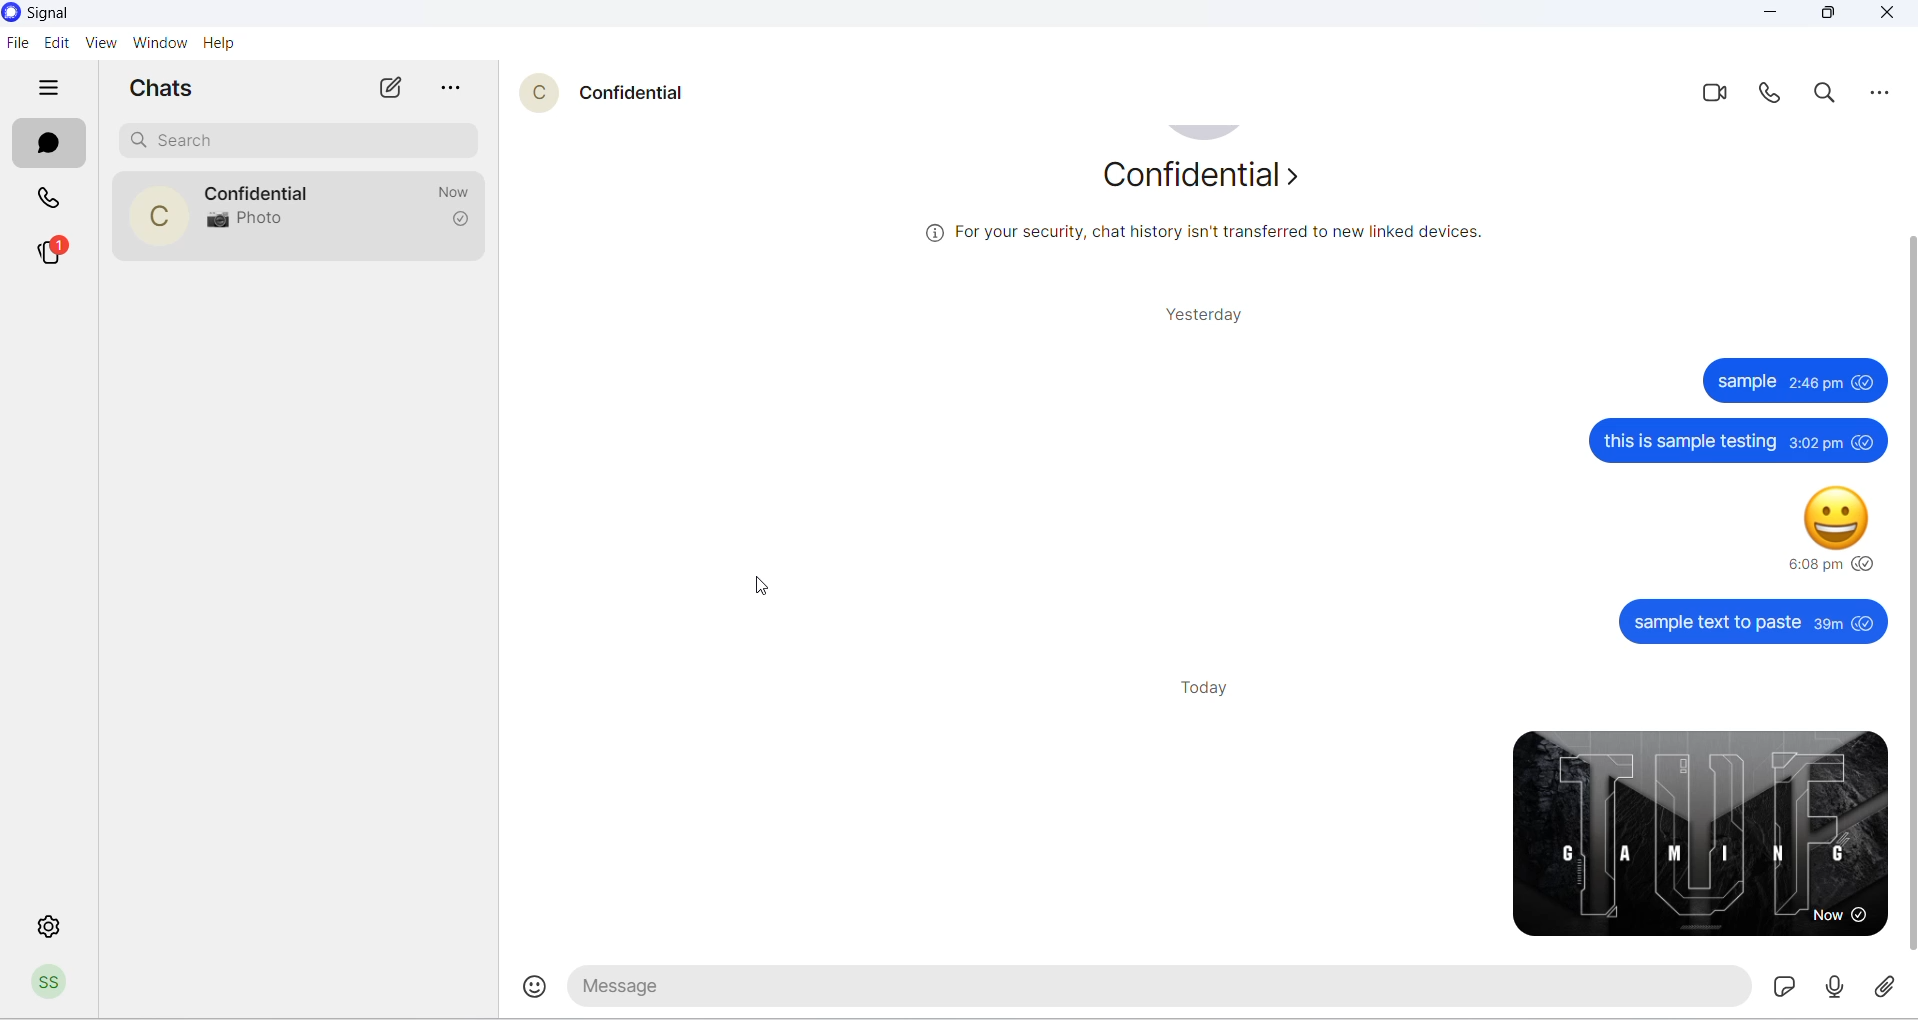  I want to click on minimize, so click(1772, 15).